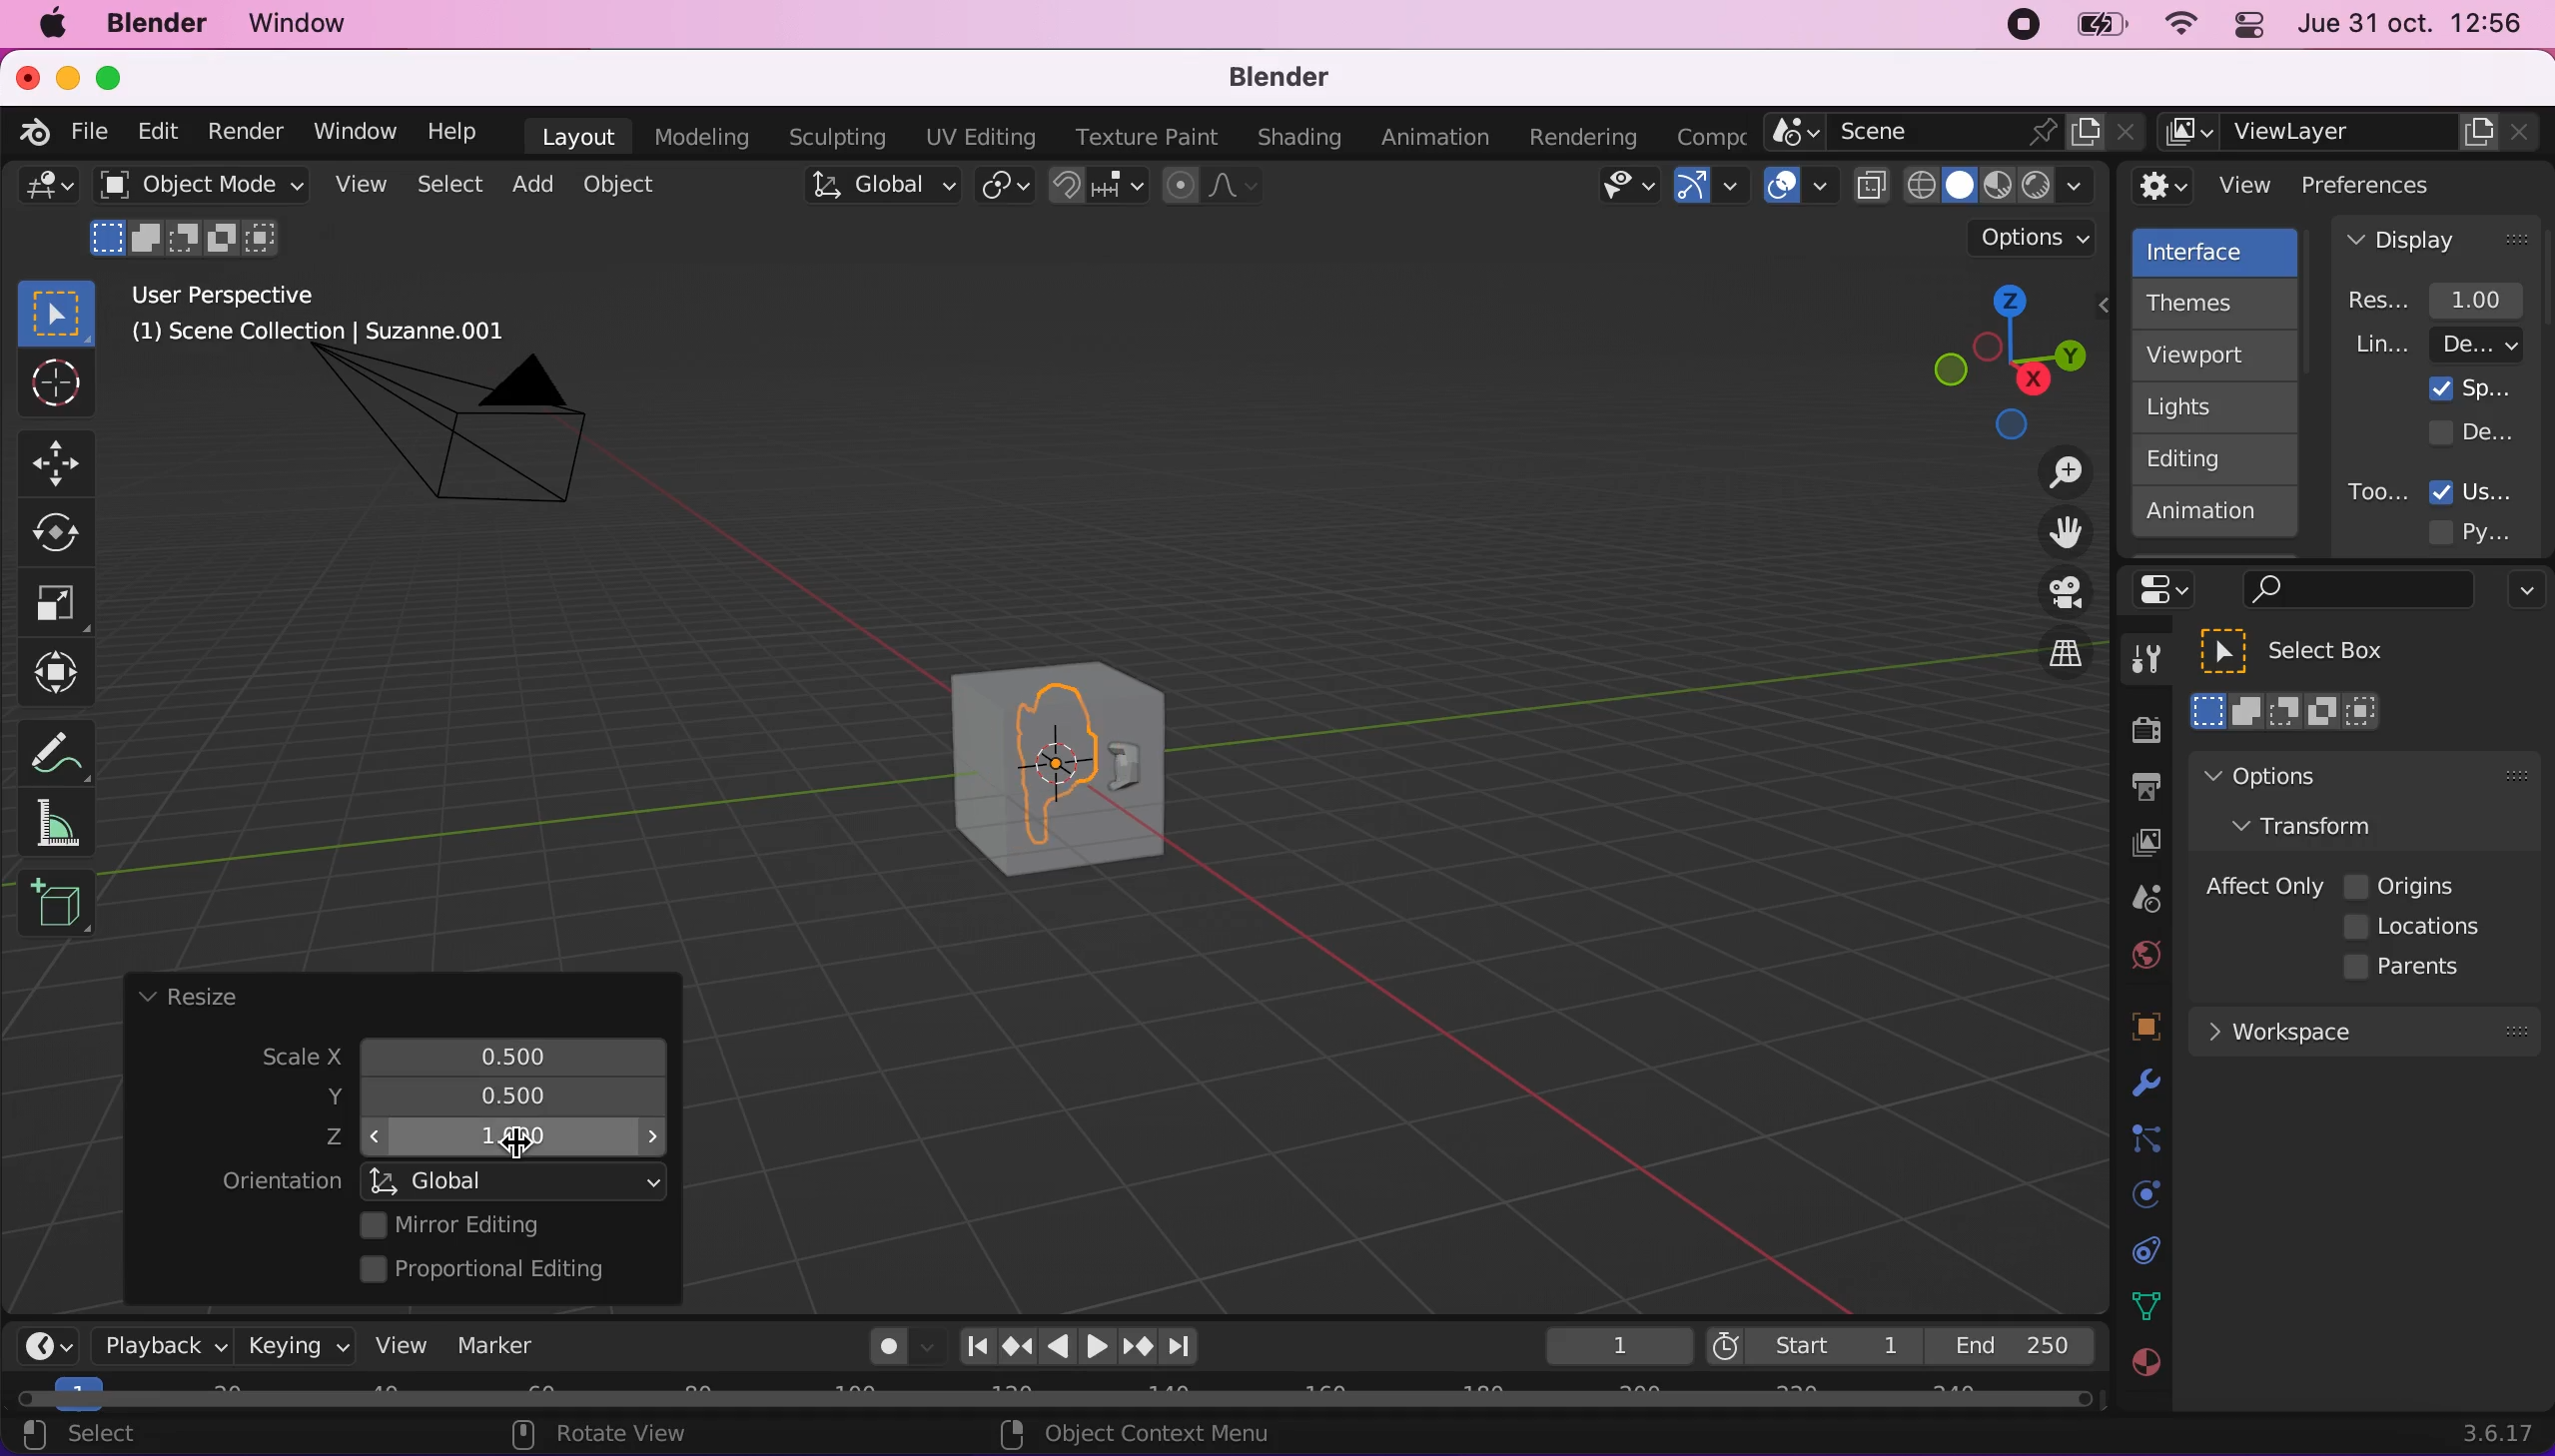 The image size is (2555, 1456). Describe the element at coordinates (2052, 594) in the screenshot. I see `toggle the camera view` at that location.